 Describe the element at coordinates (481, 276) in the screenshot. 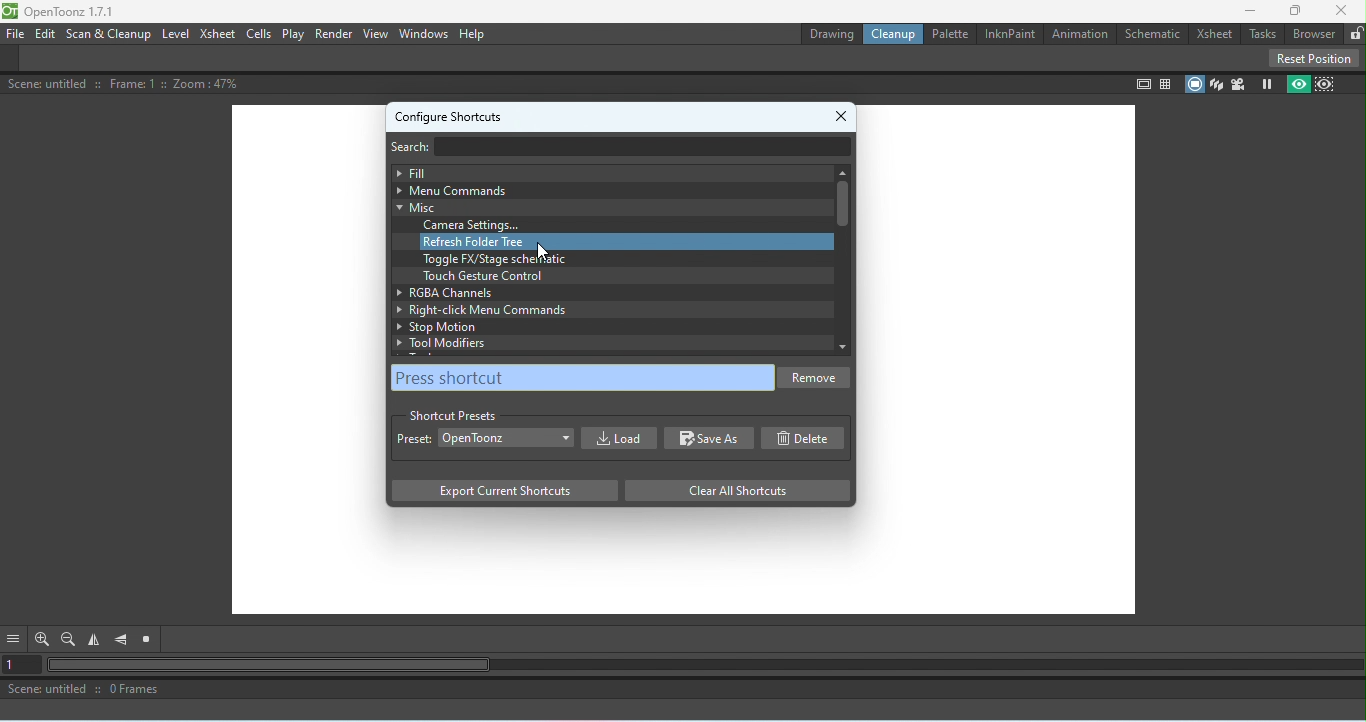

I see `Touch gesture control` at that location.